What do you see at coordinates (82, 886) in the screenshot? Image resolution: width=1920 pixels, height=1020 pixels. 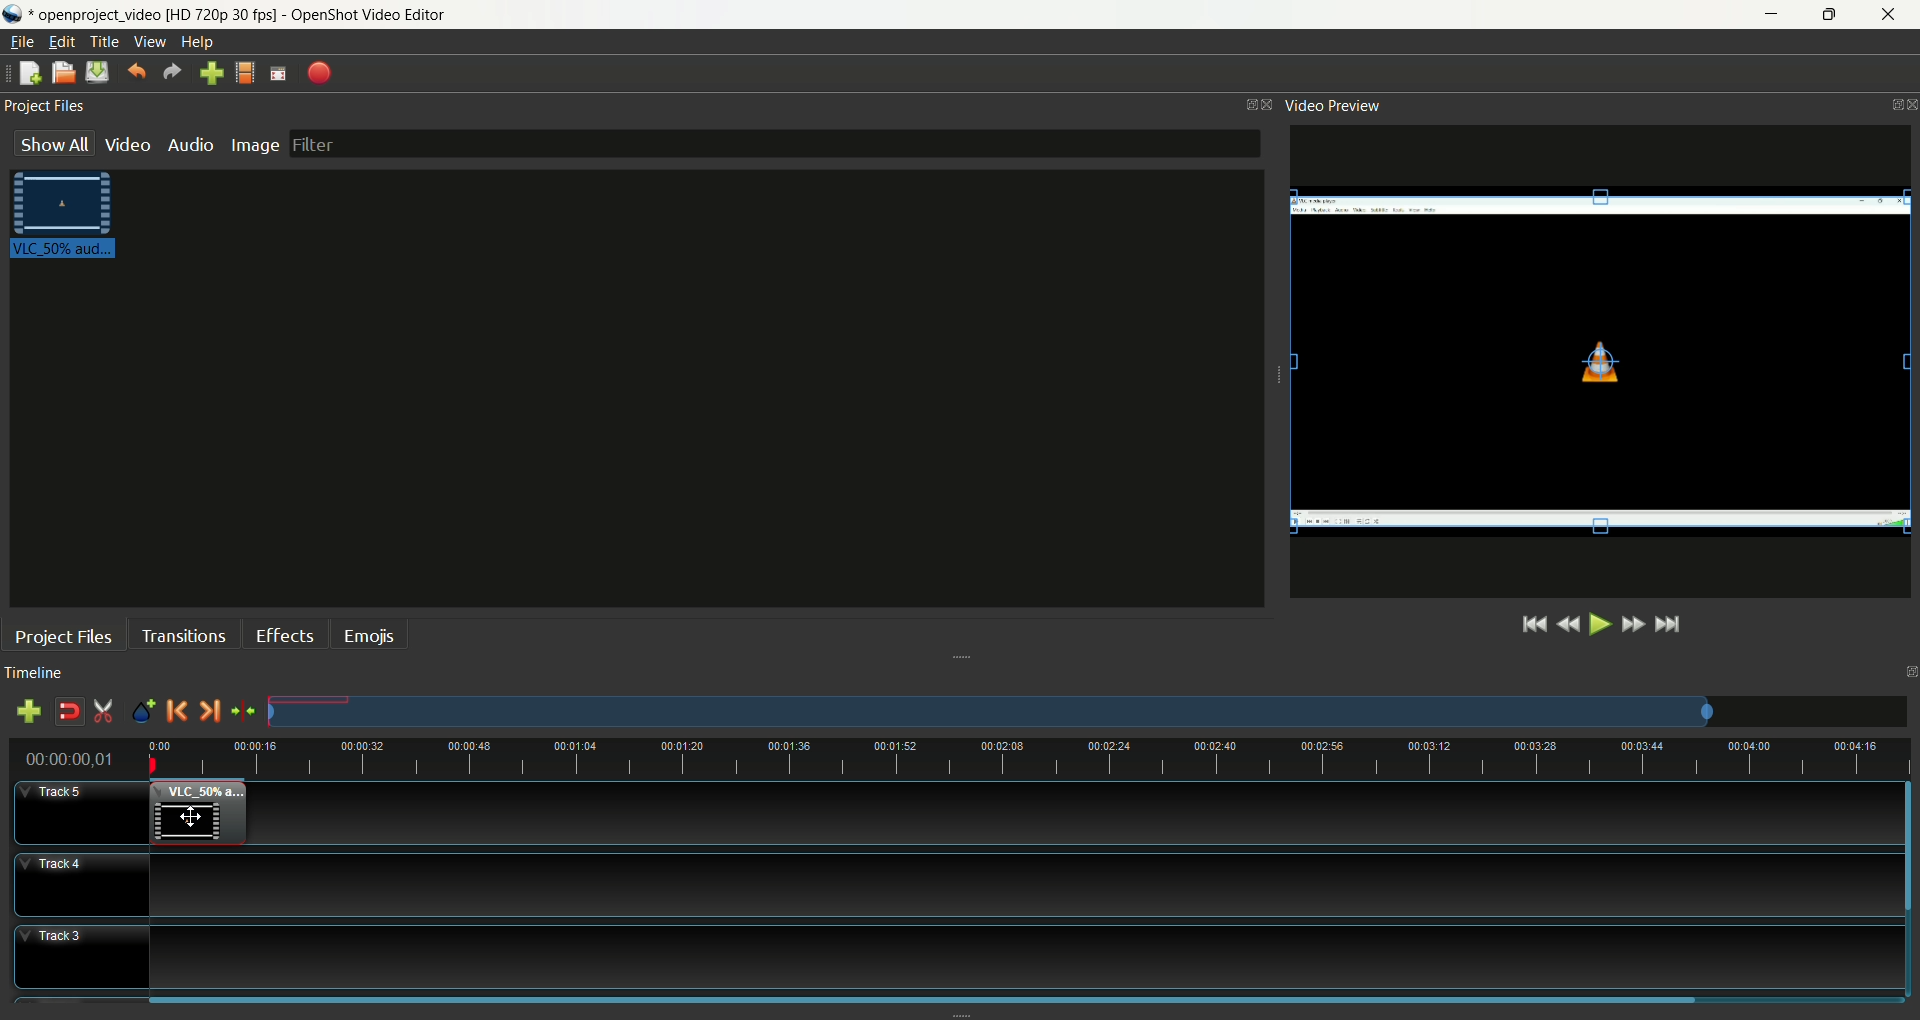 I see `track4` at bounding box center [82, 886].